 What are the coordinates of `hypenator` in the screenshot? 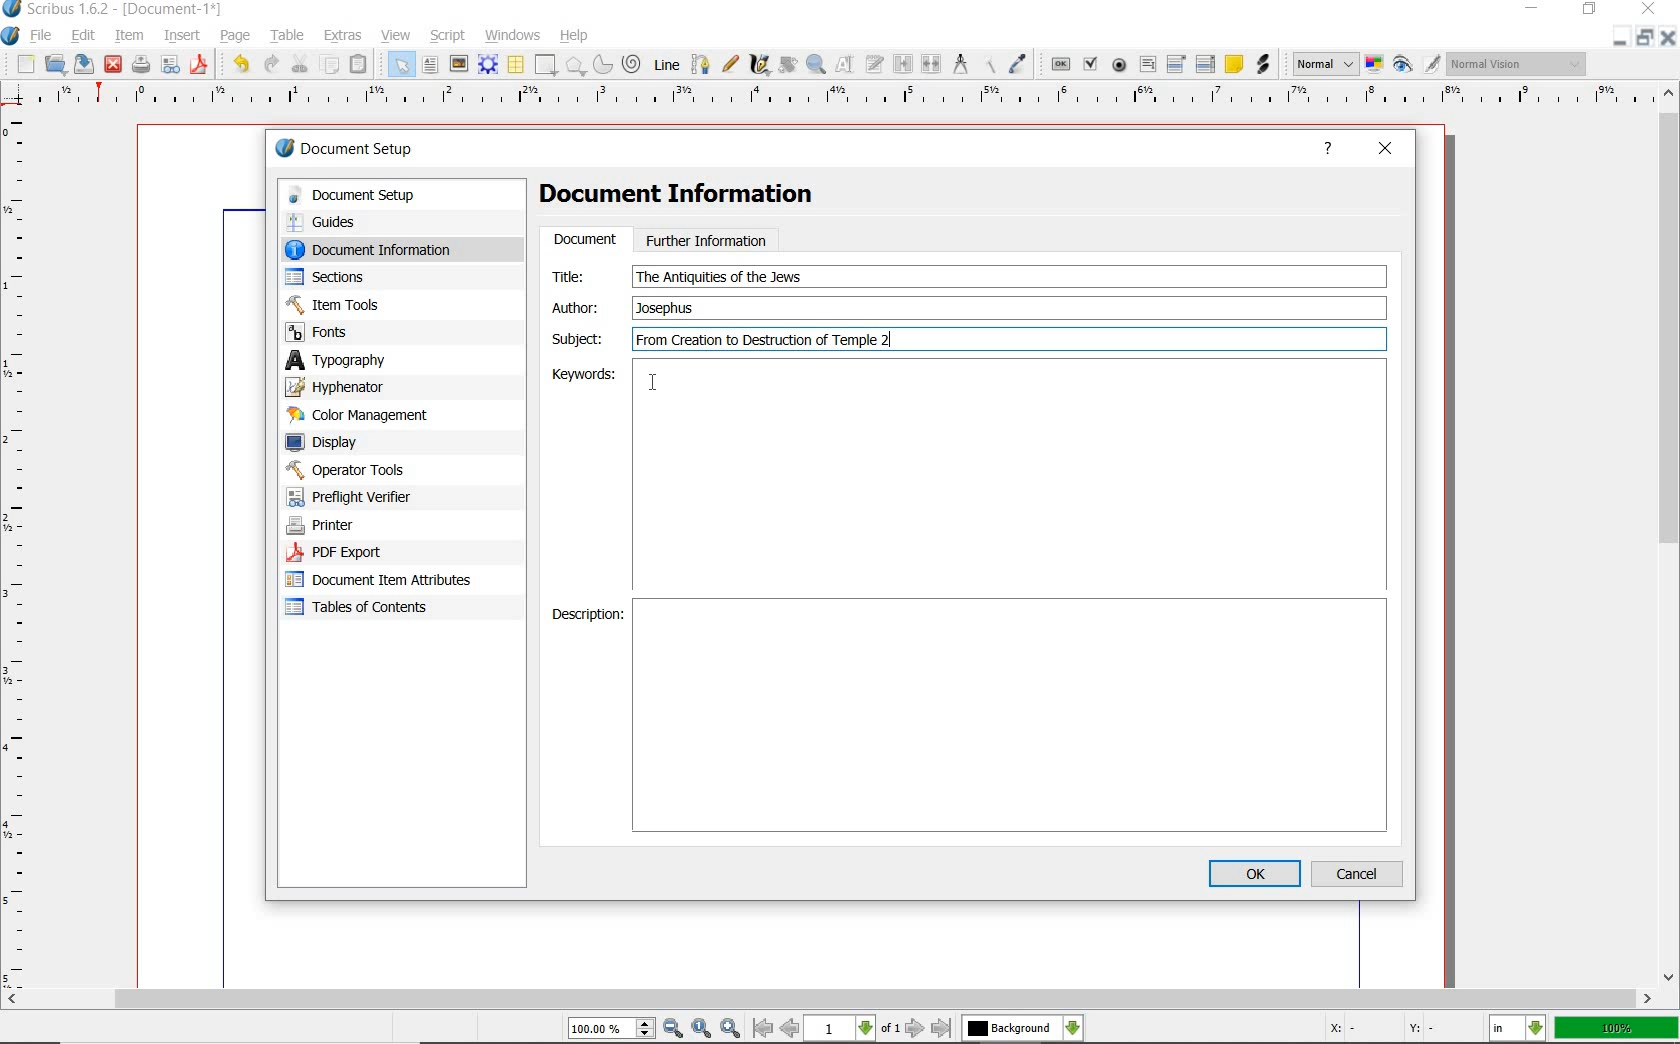 It's located at (350, 387).